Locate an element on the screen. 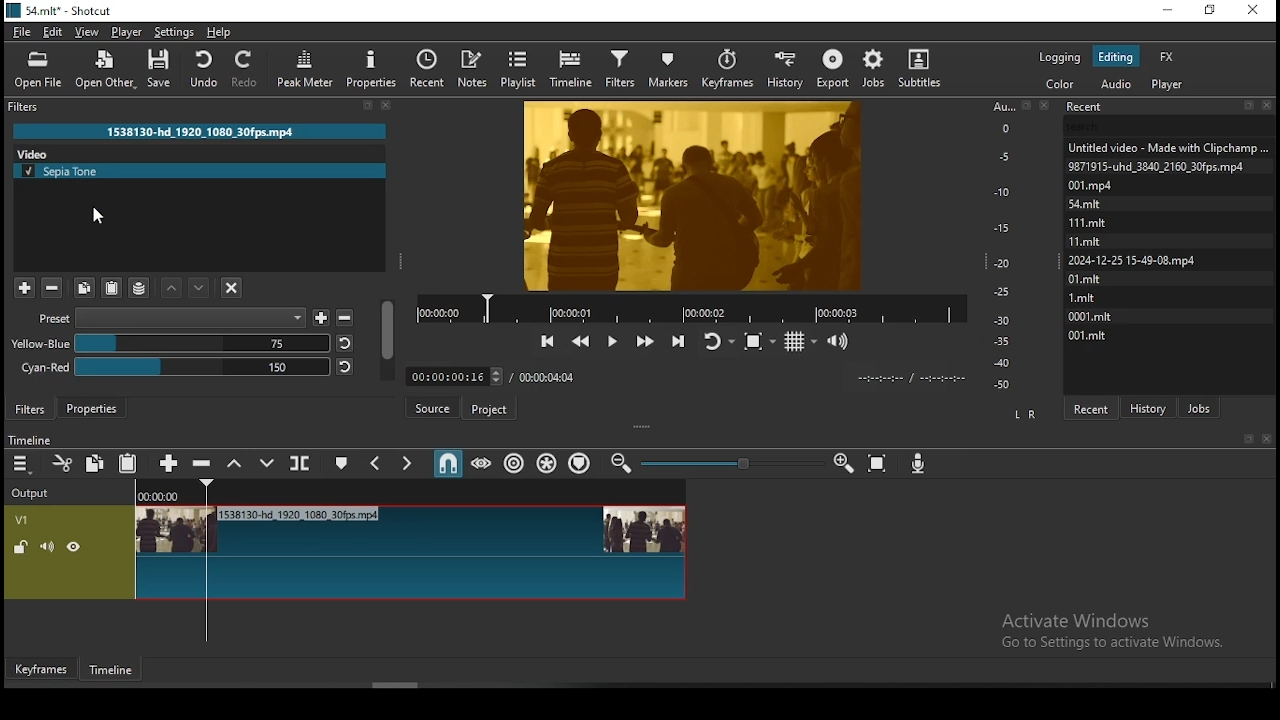  properties is located at coordinates (92, 408).